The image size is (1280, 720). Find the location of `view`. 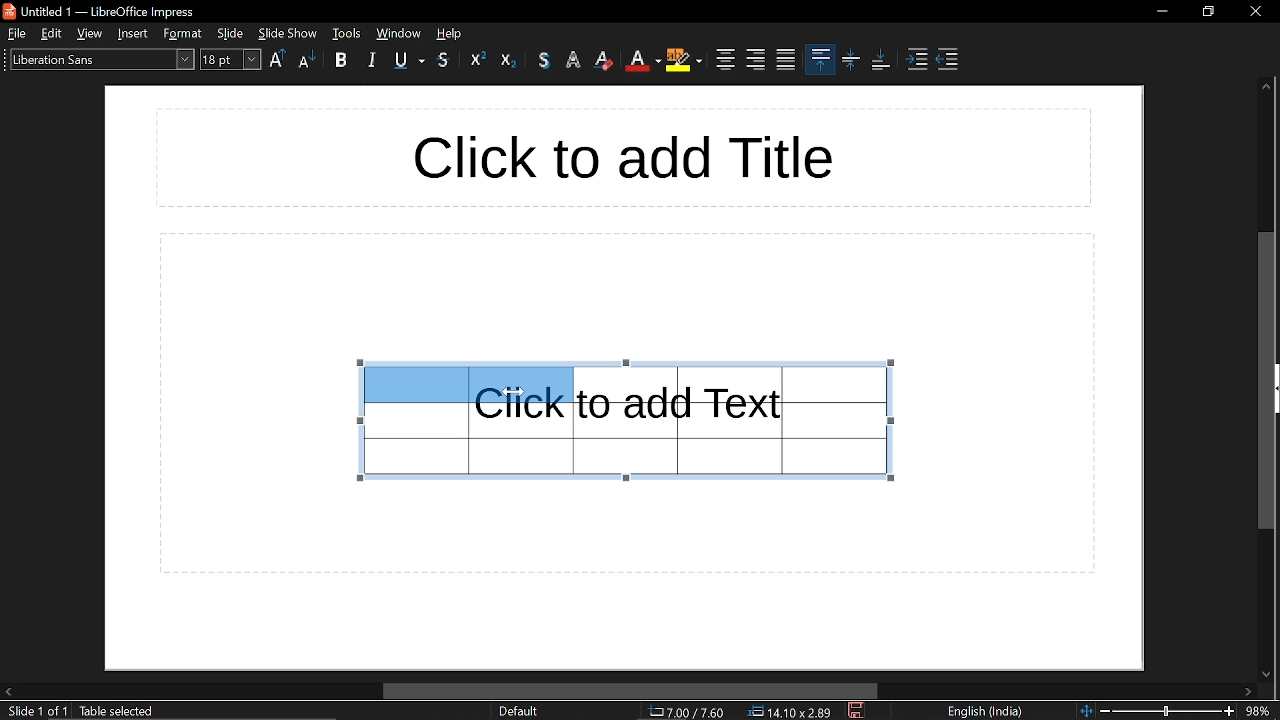

view is located at coordinates (91, 33).